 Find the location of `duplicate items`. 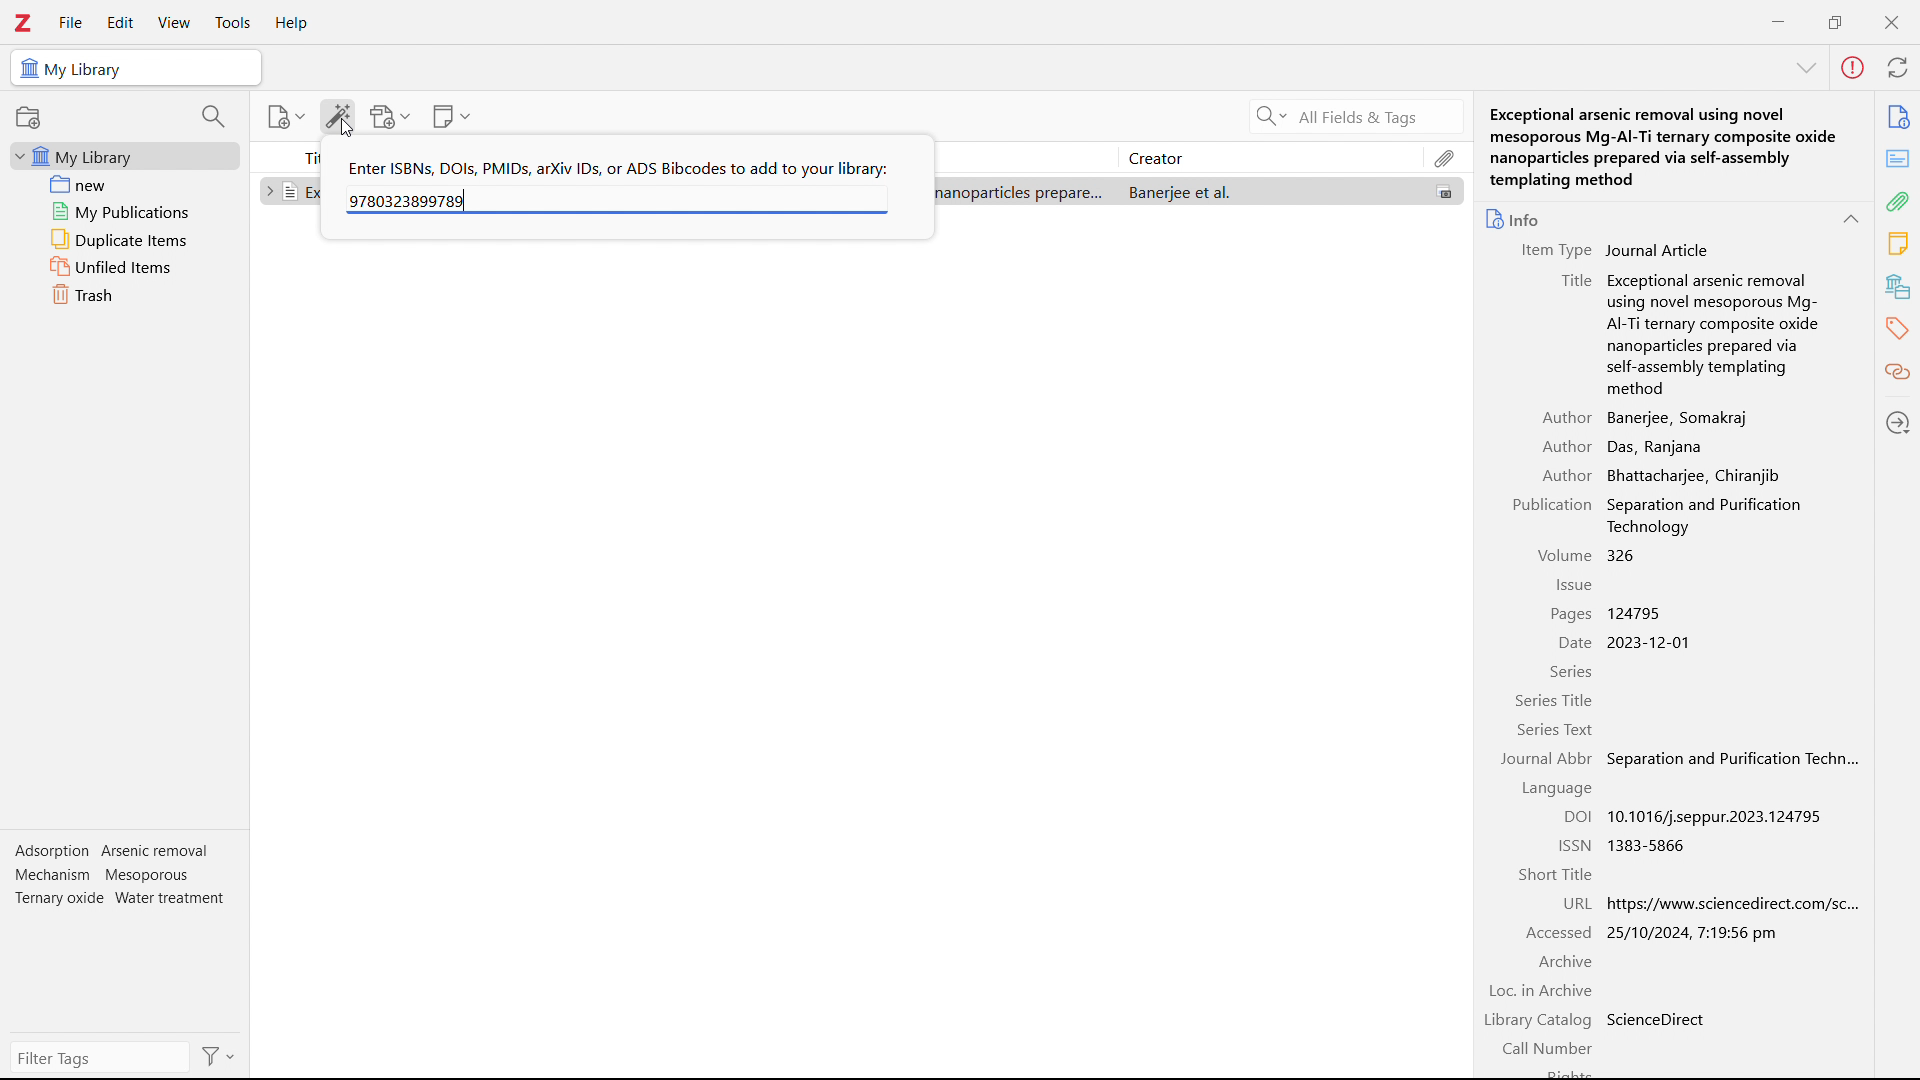

duplicate items is located at coordinates (126, 239).